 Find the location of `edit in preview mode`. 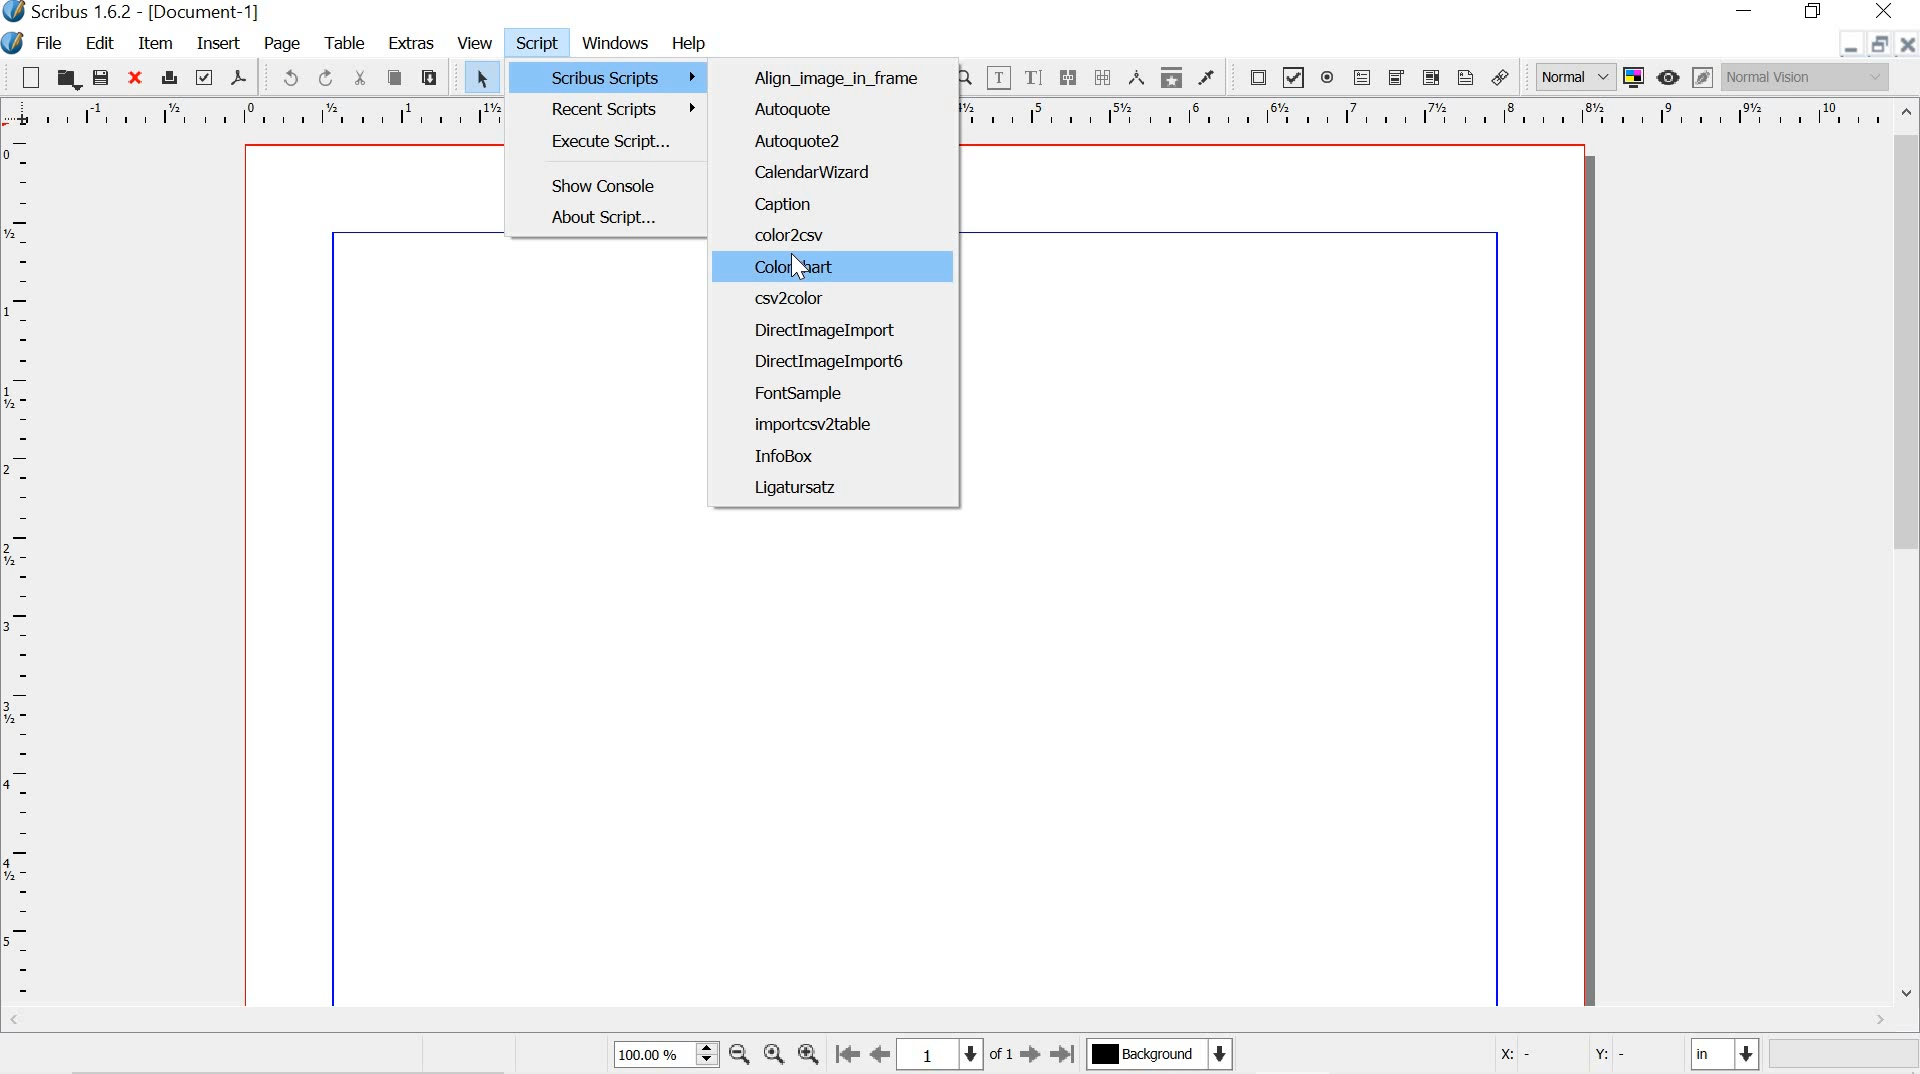

edit in preview mode is located at coordinates (1702, 76).